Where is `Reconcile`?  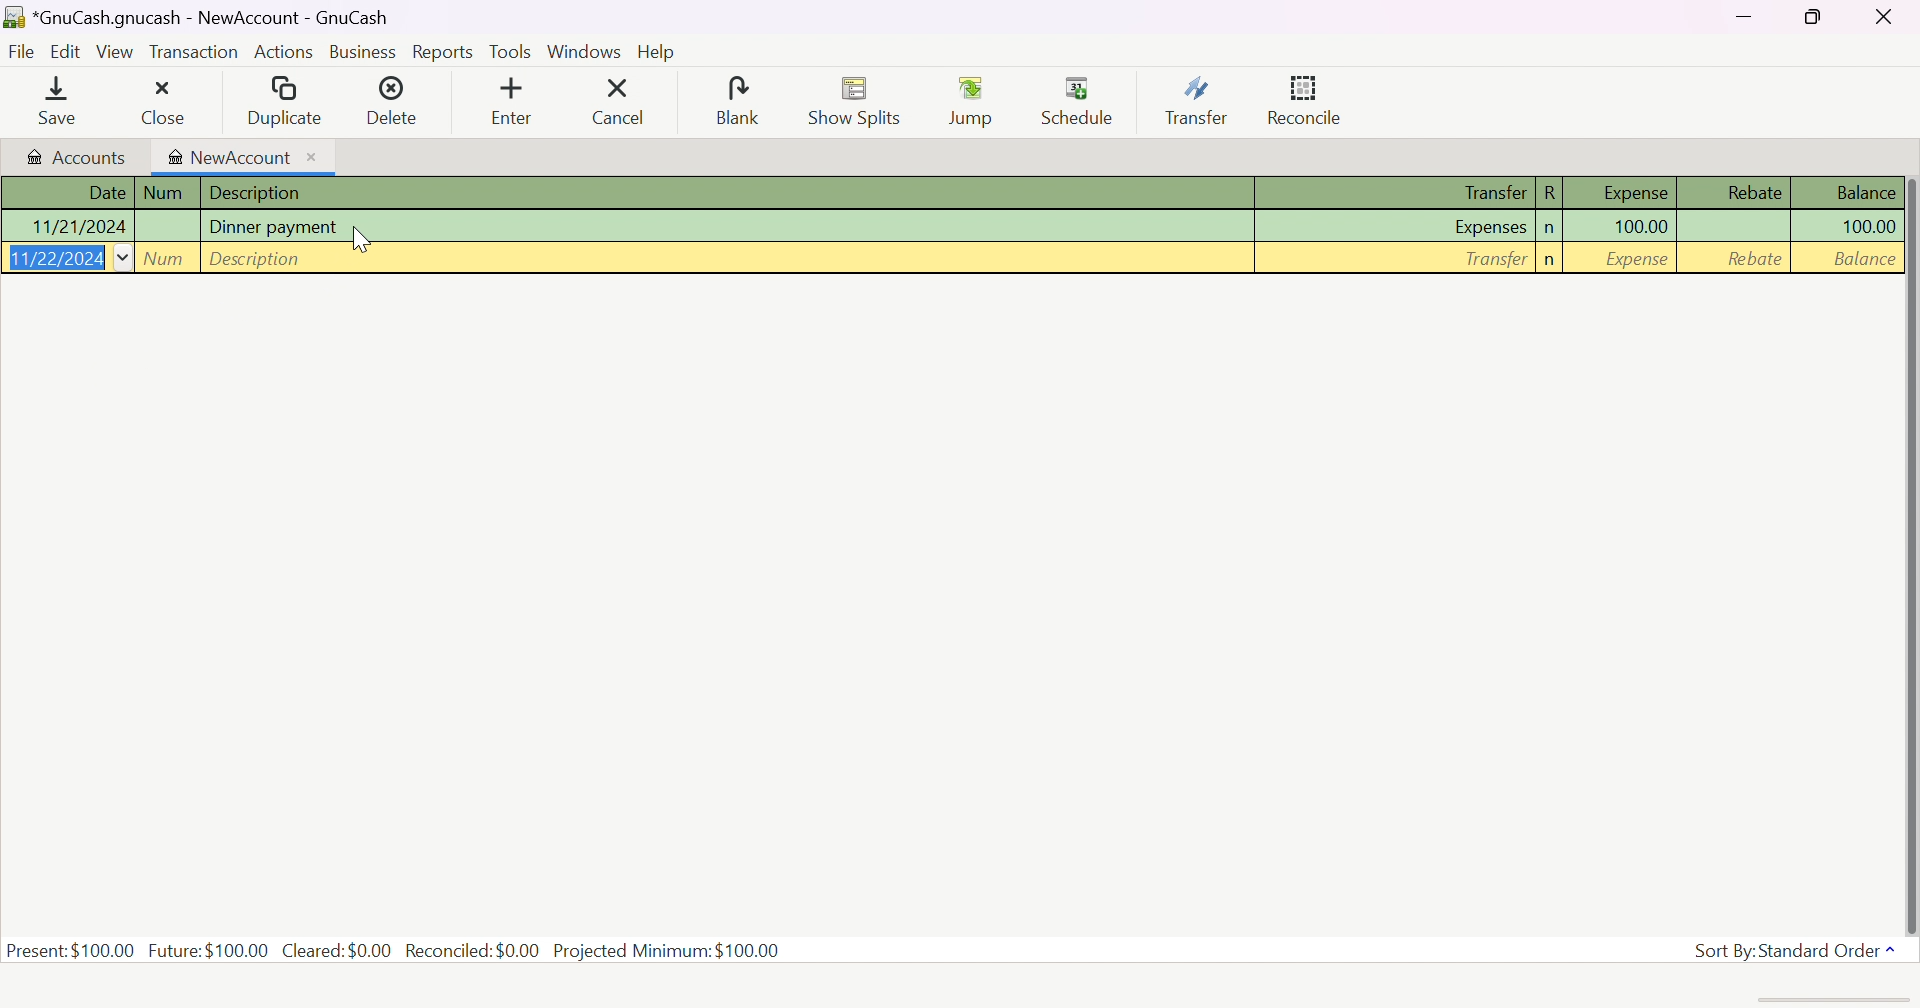
Reconcile is located at coordinates (1307, 97).